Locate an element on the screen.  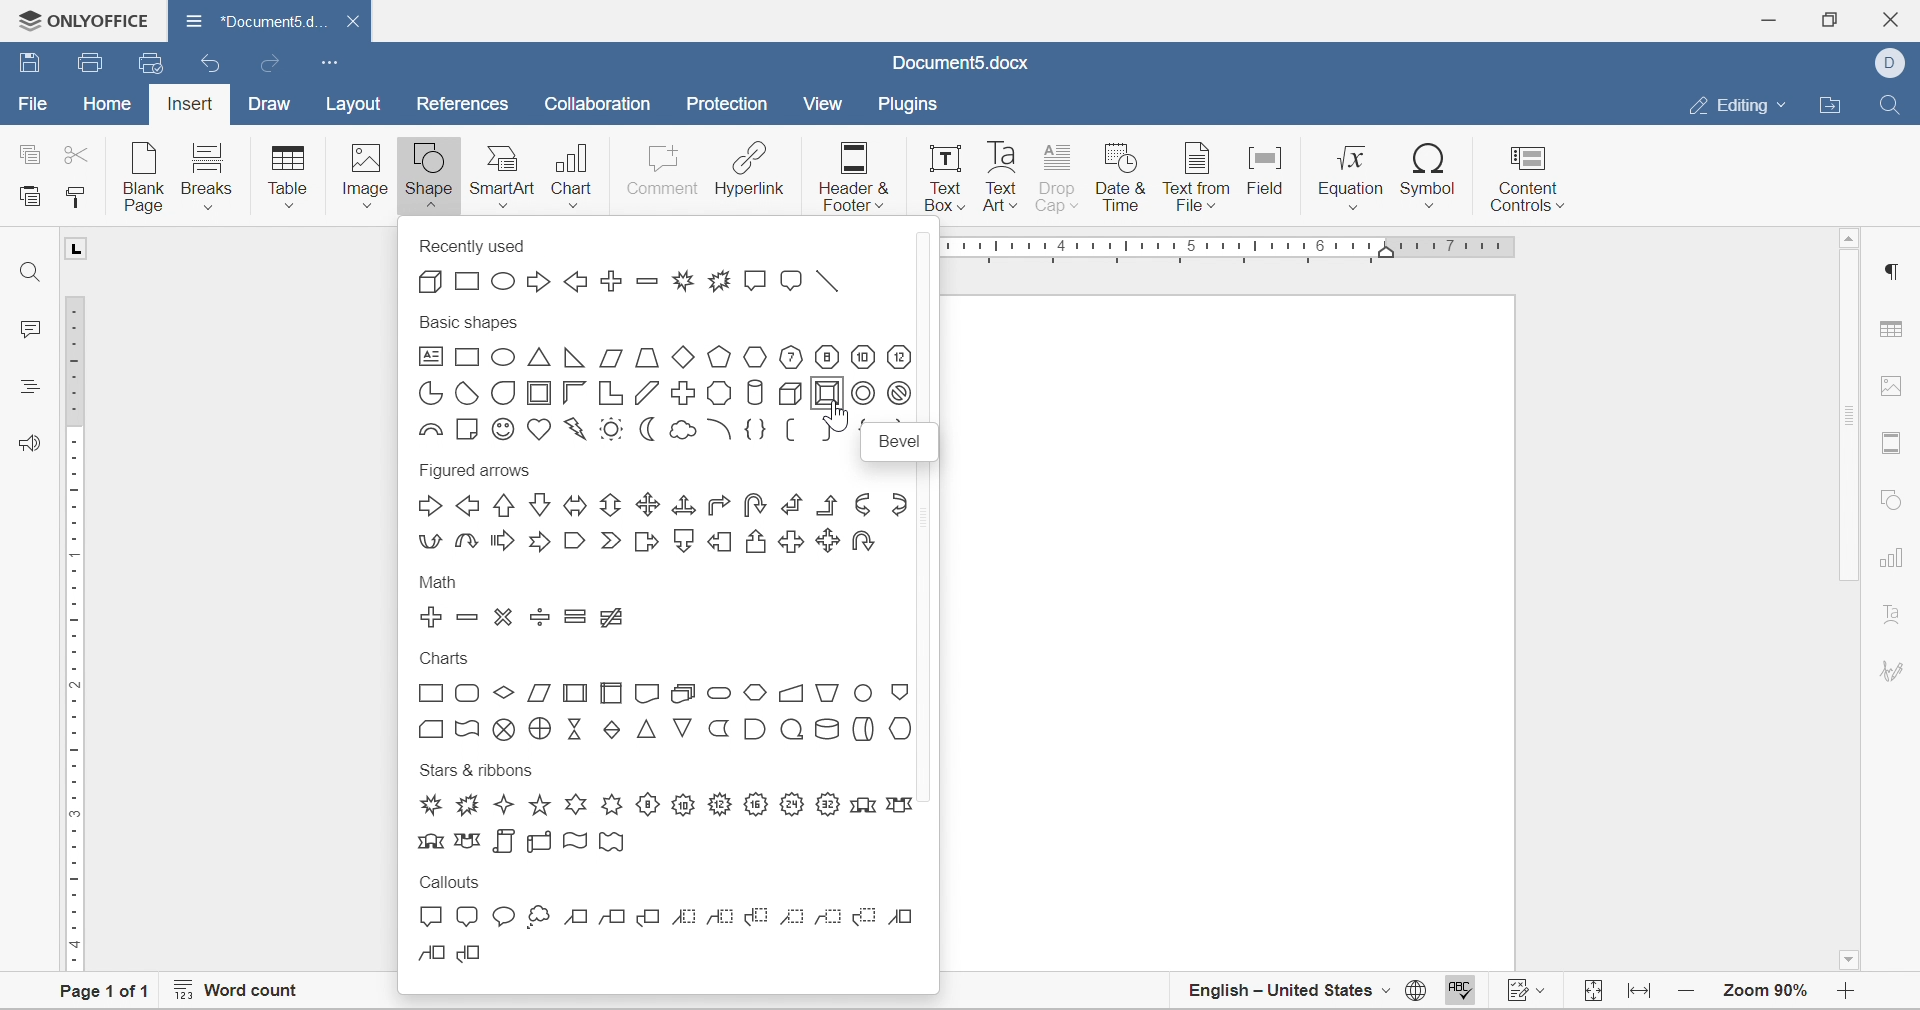
callouts is located at coordinates (666, 921).